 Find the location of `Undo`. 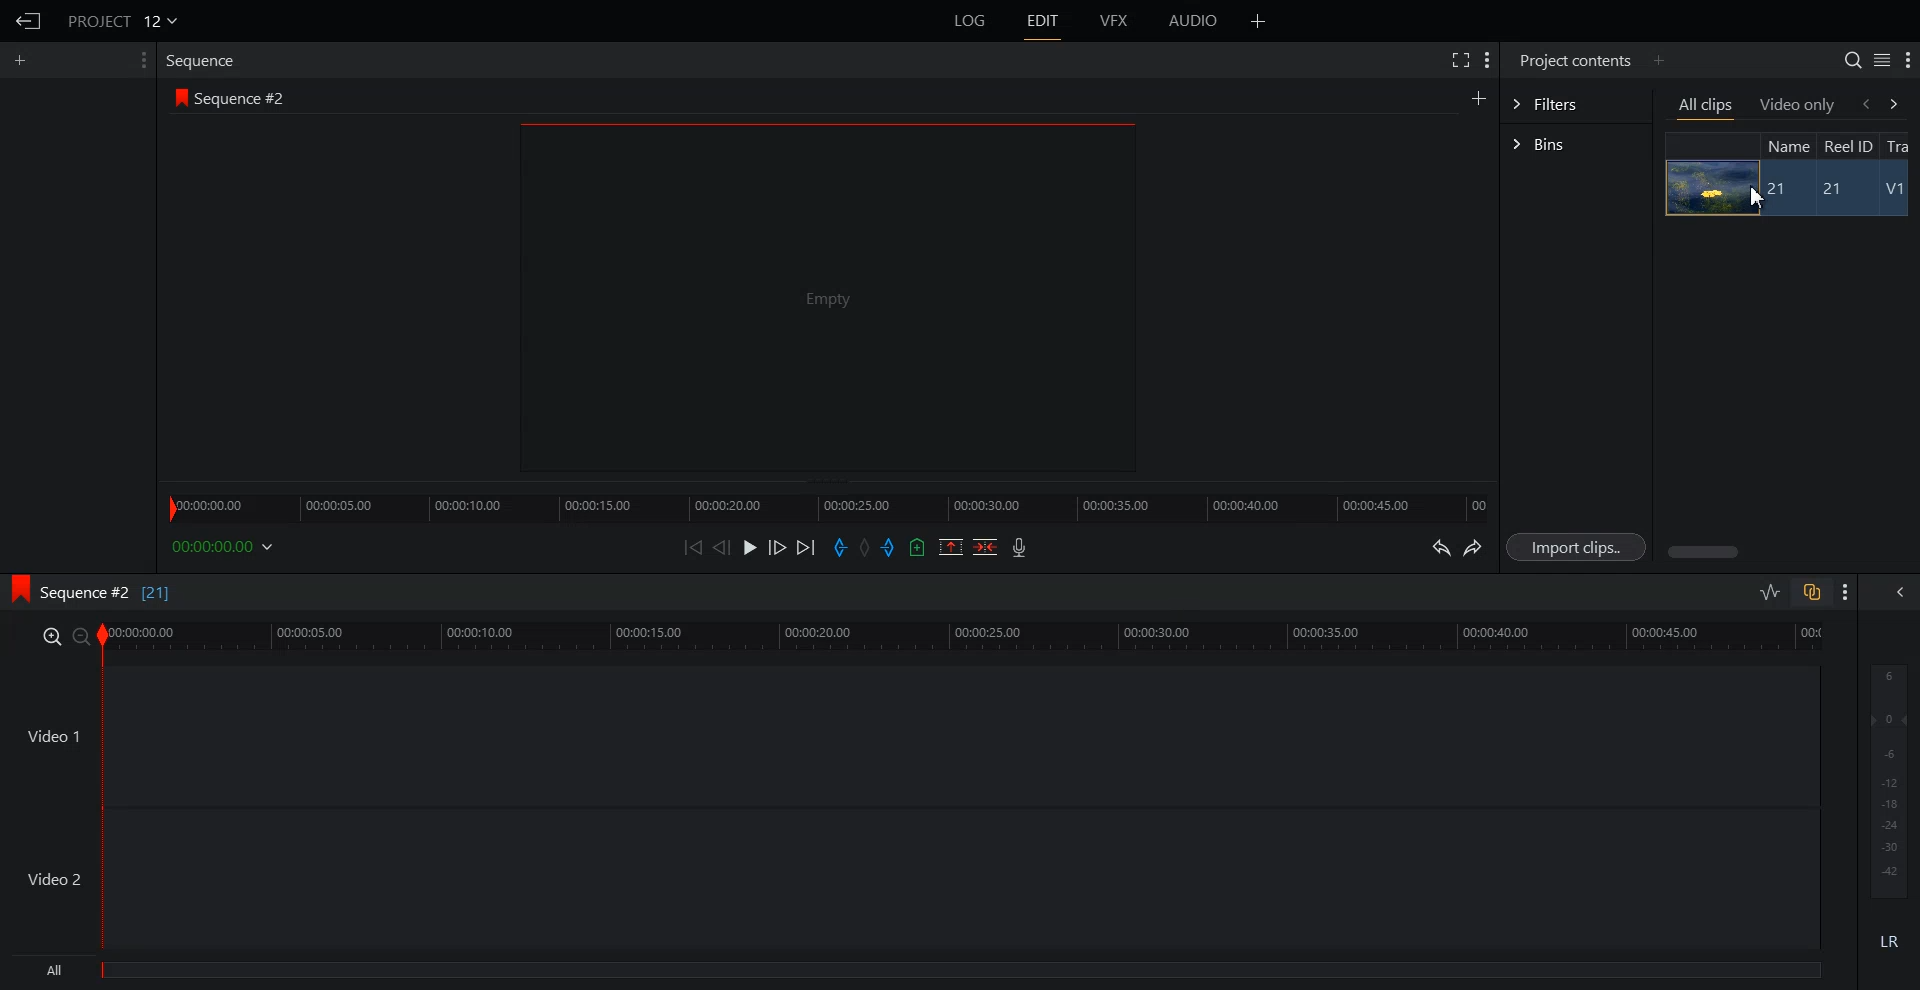

Undo is located at coordinates (1438, 548).